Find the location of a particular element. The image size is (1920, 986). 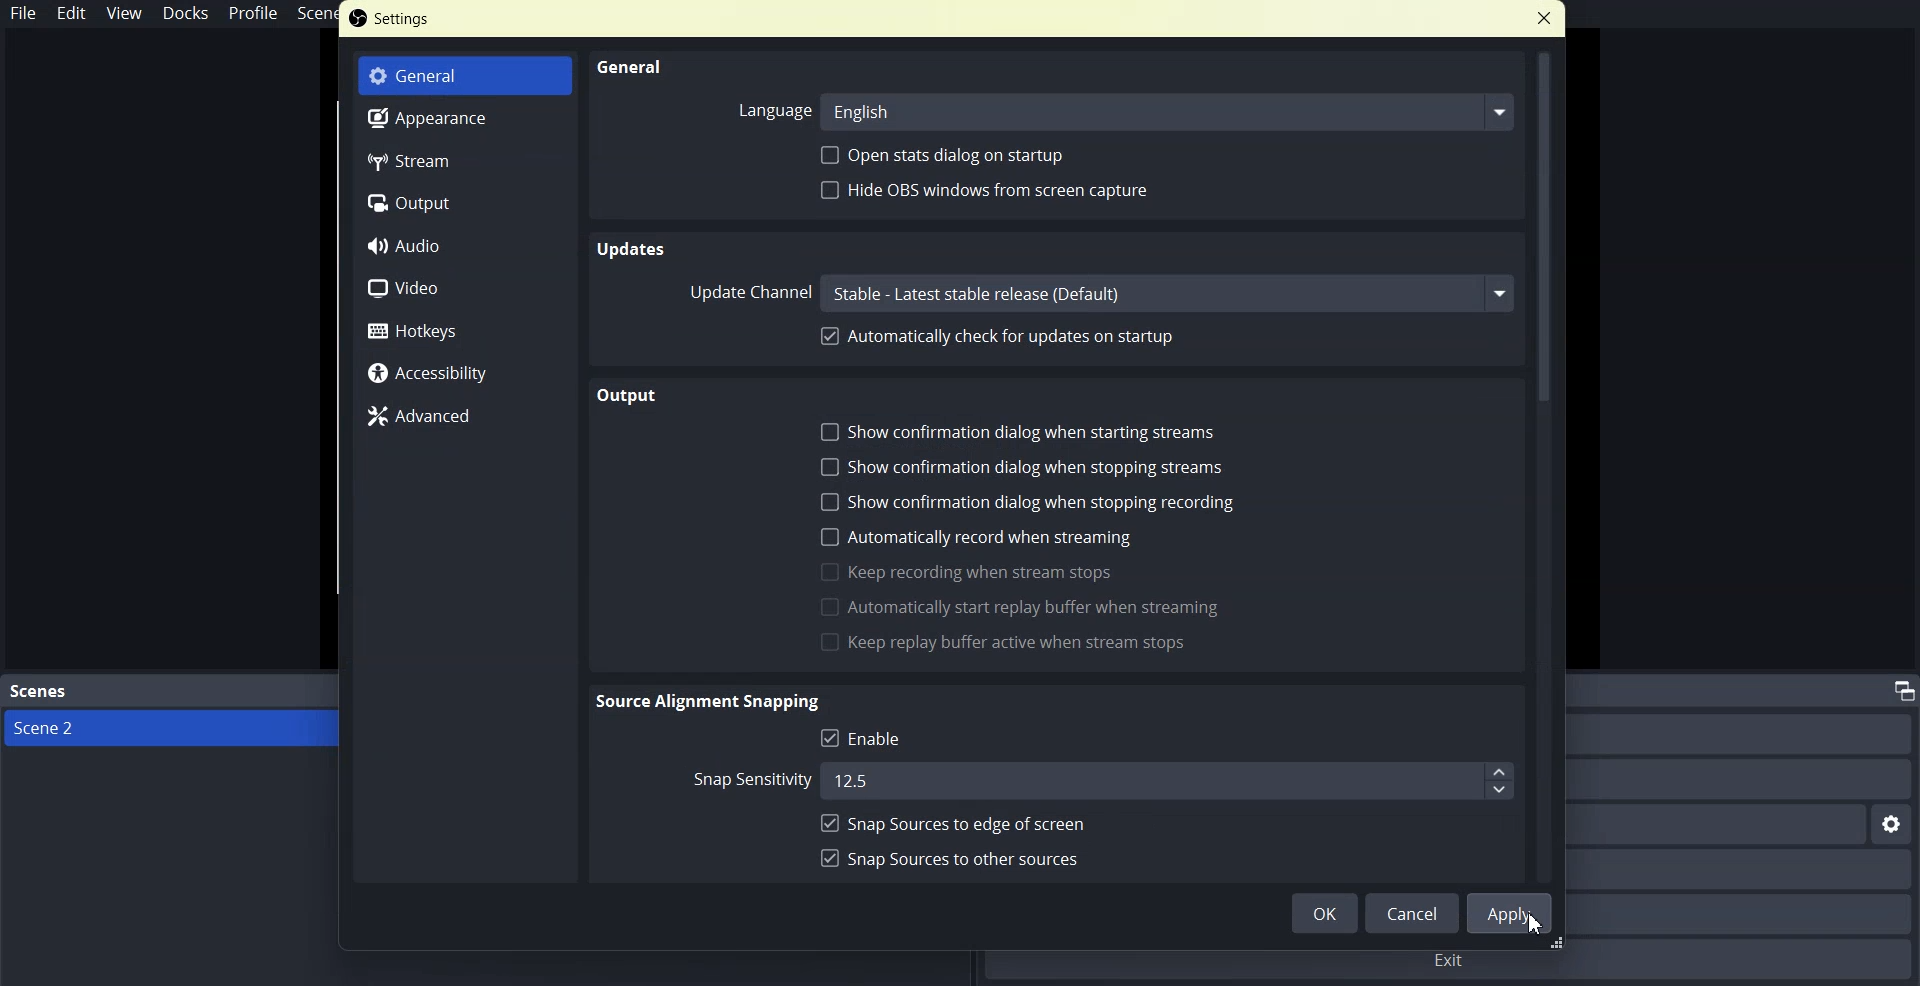

Vertical Scroll bar is located at coordinates (1546, 468).